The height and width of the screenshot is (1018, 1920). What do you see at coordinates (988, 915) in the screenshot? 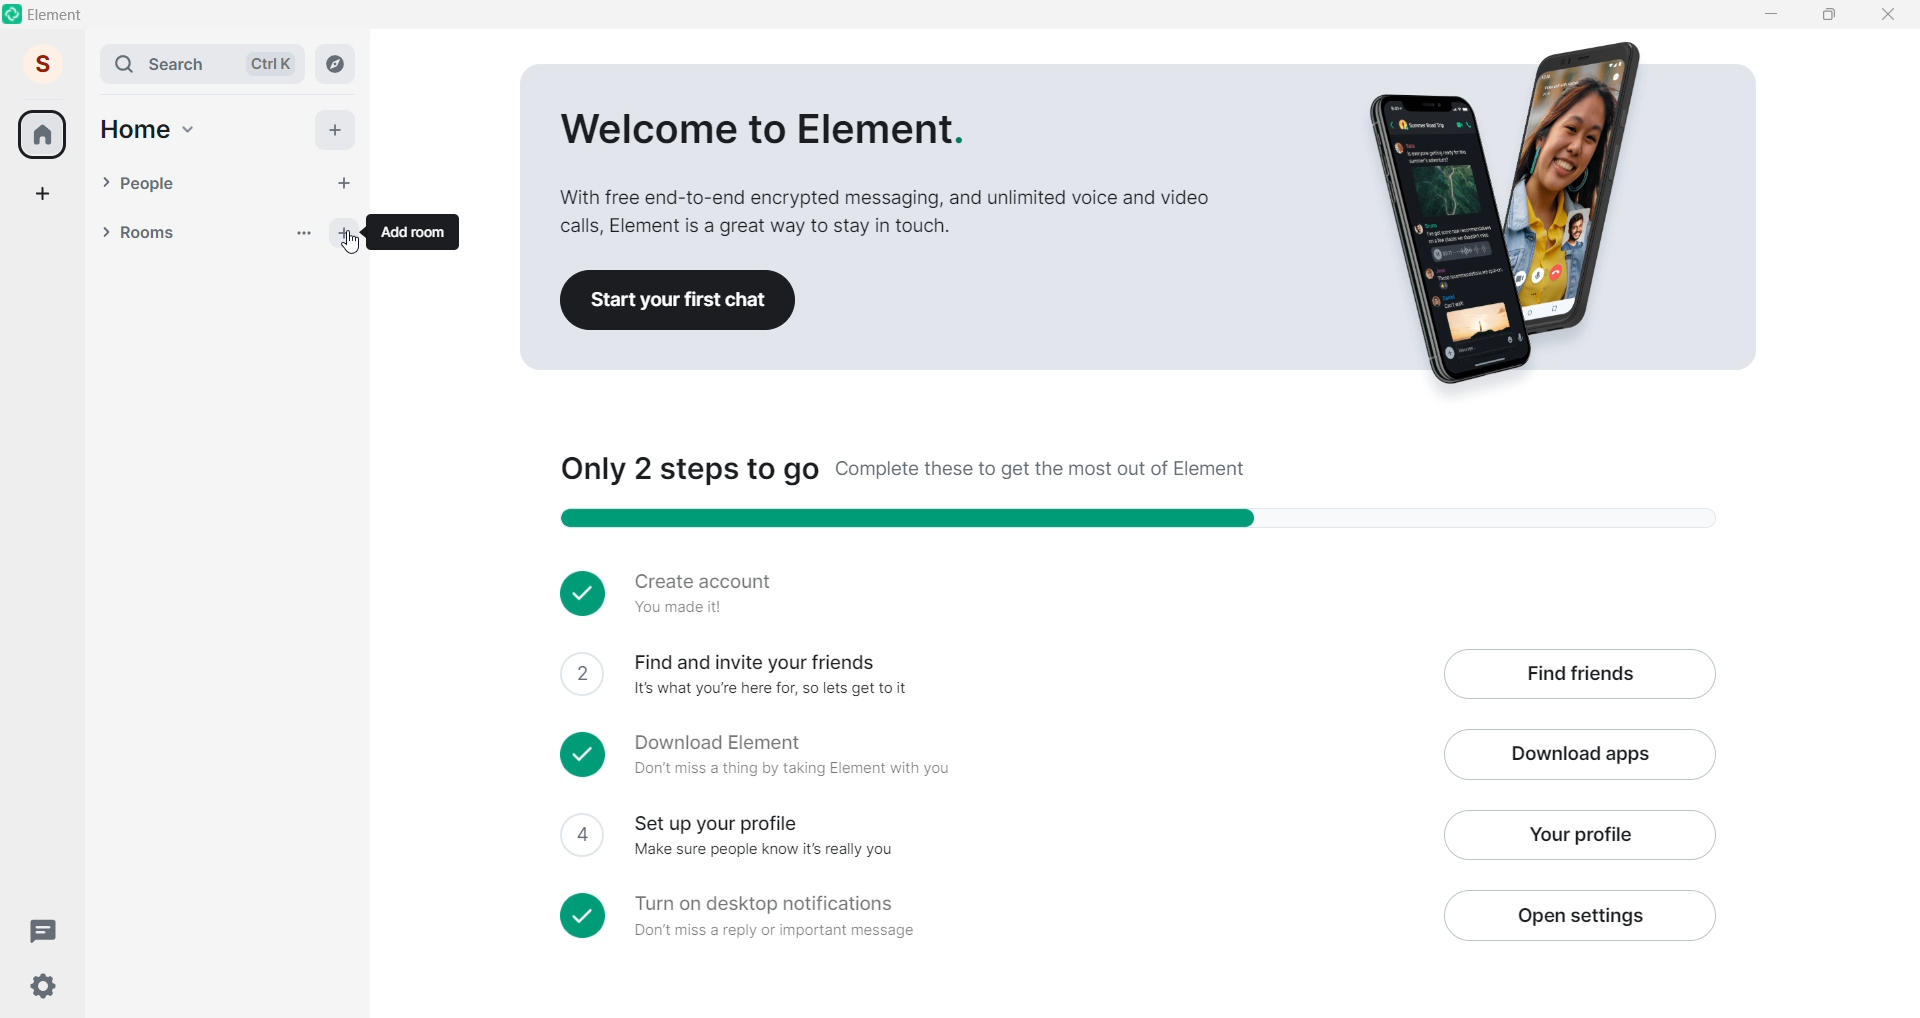
I see `Turn on desktop notifications
Don't miss a reply or important message` at bounding box center [988, 915].